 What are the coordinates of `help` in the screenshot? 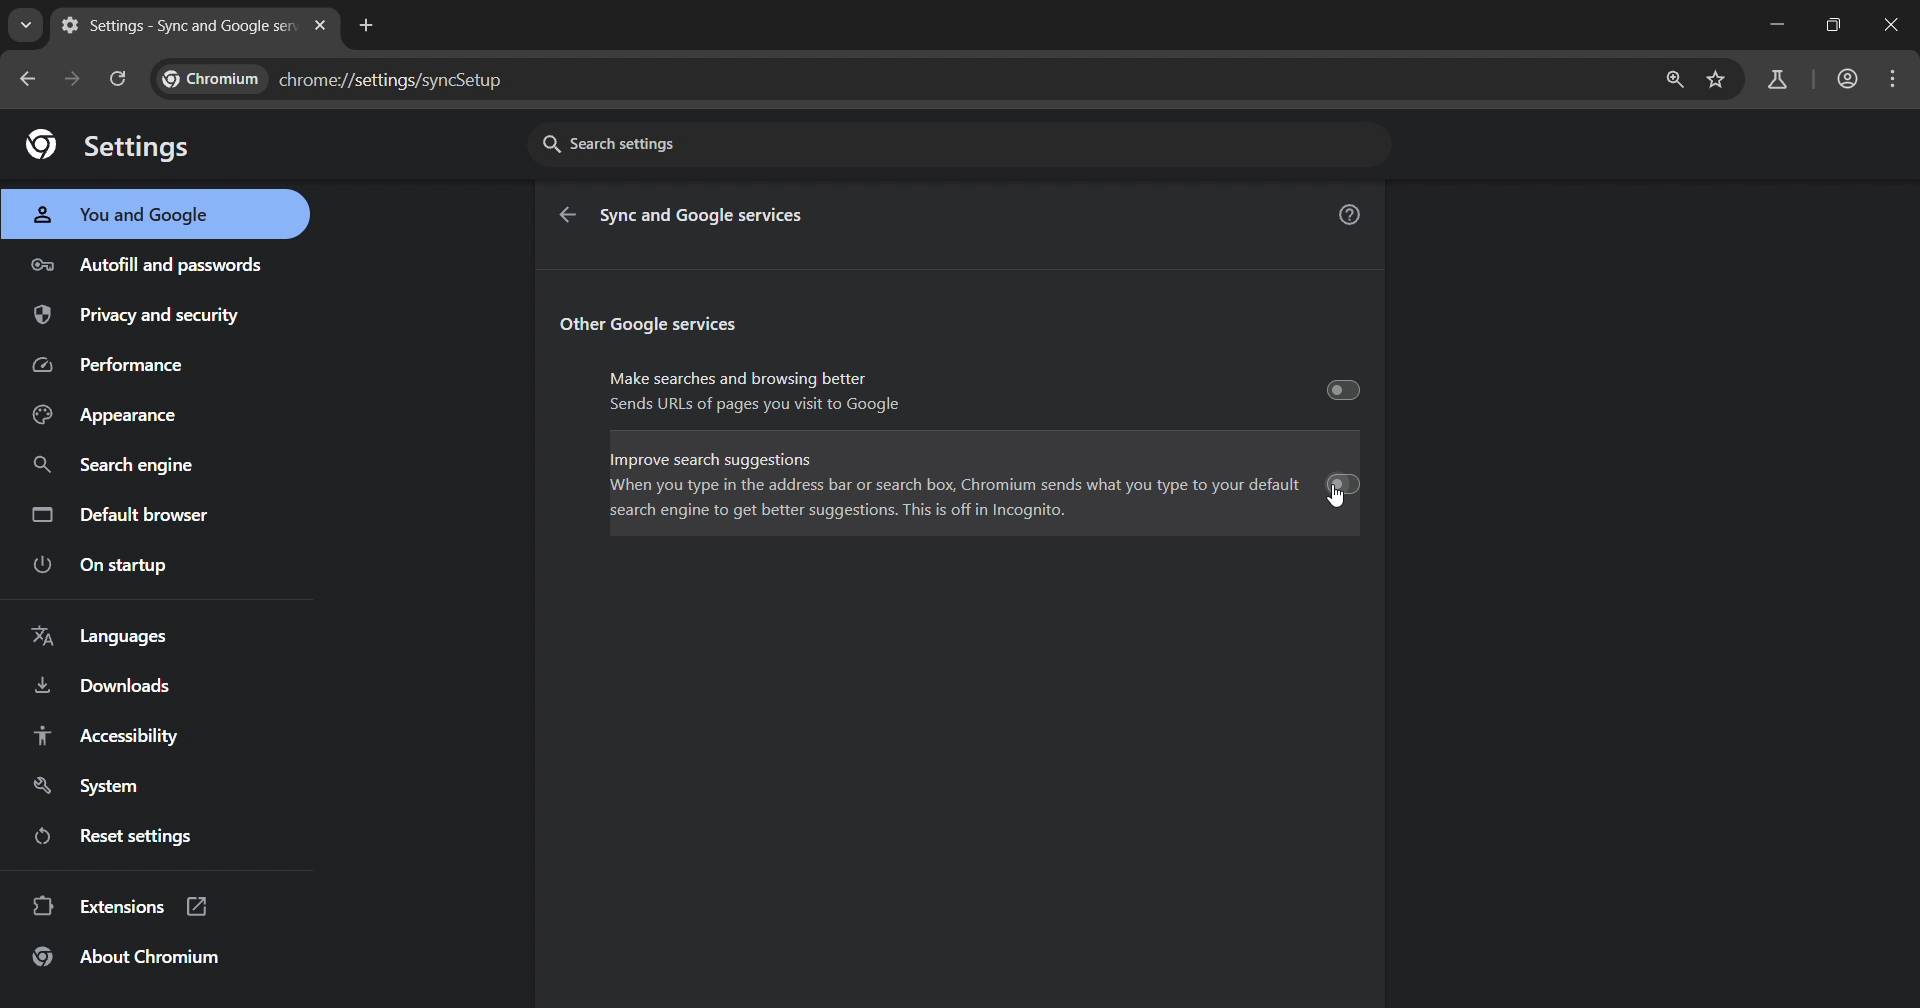 It's located at (1350, 214).